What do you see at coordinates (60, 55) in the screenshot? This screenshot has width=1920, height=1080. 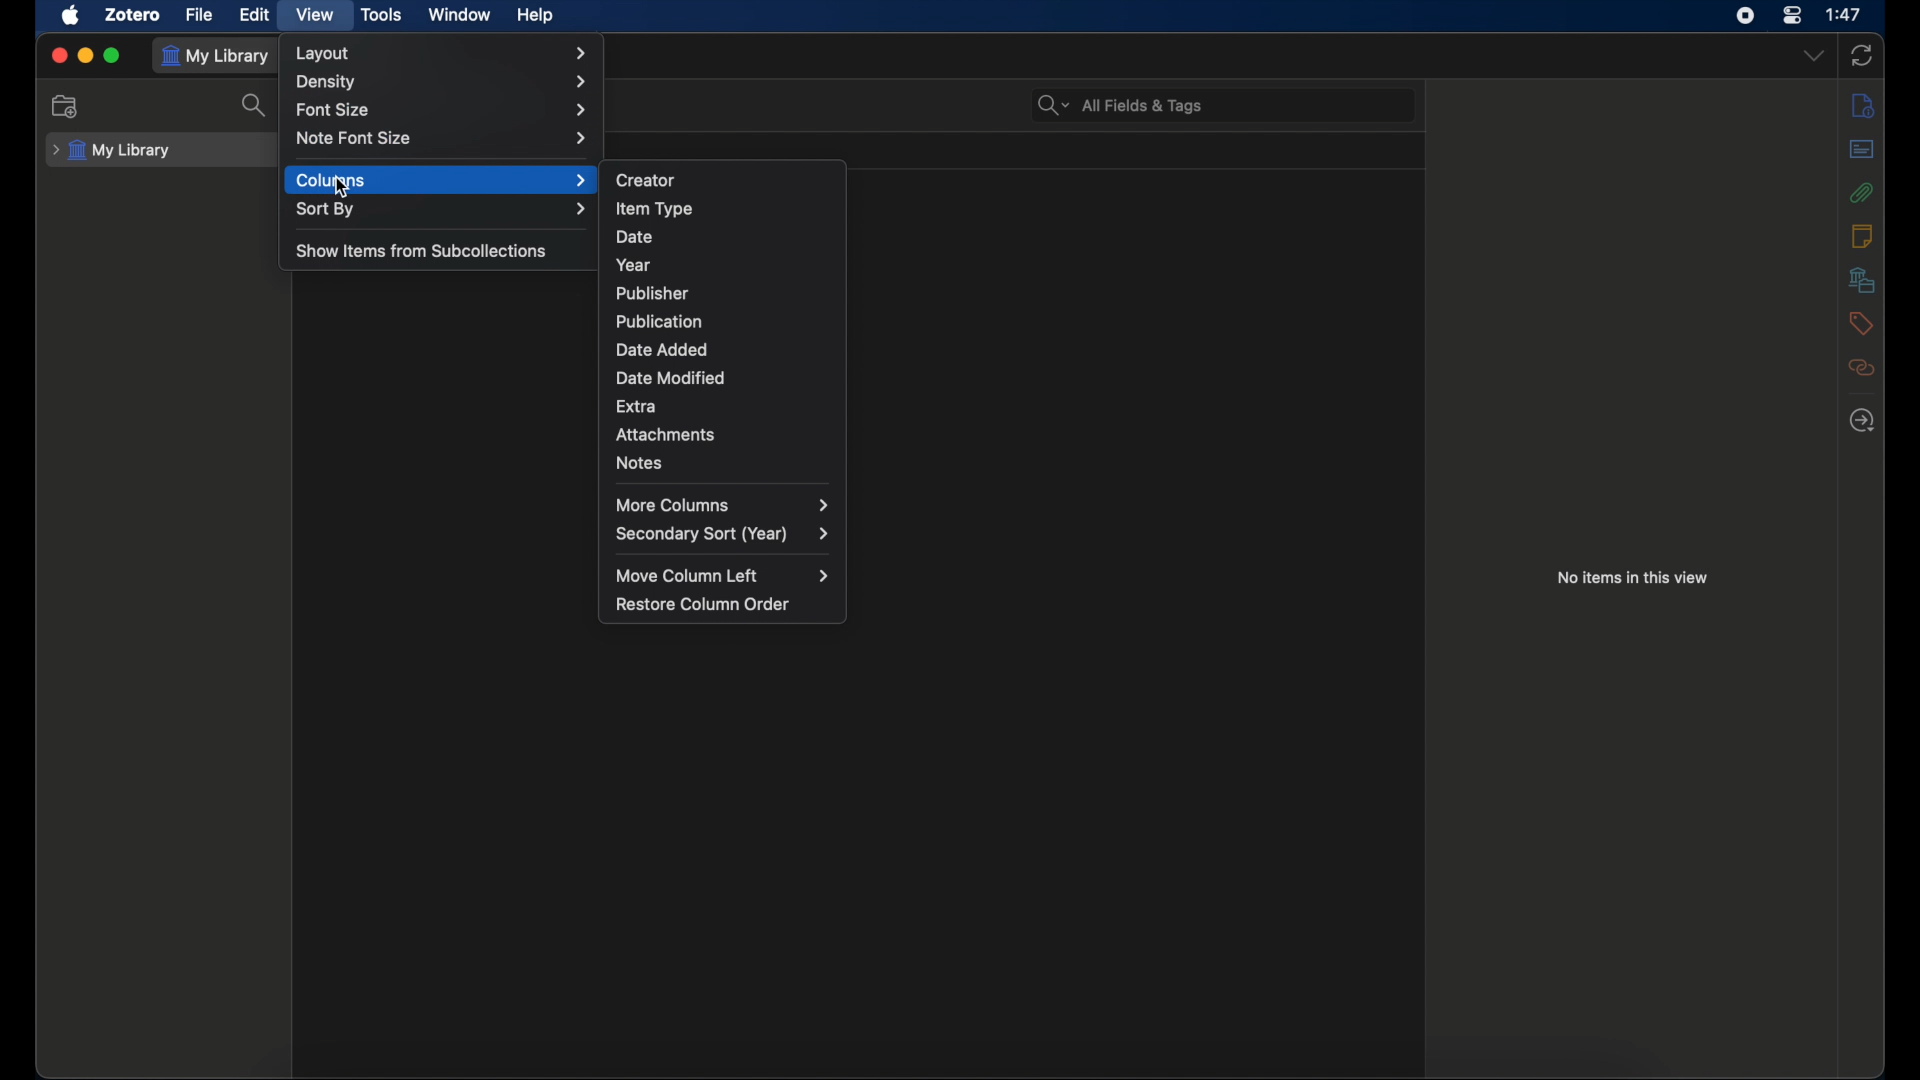 I see `close` at bounding box center [60, 55].